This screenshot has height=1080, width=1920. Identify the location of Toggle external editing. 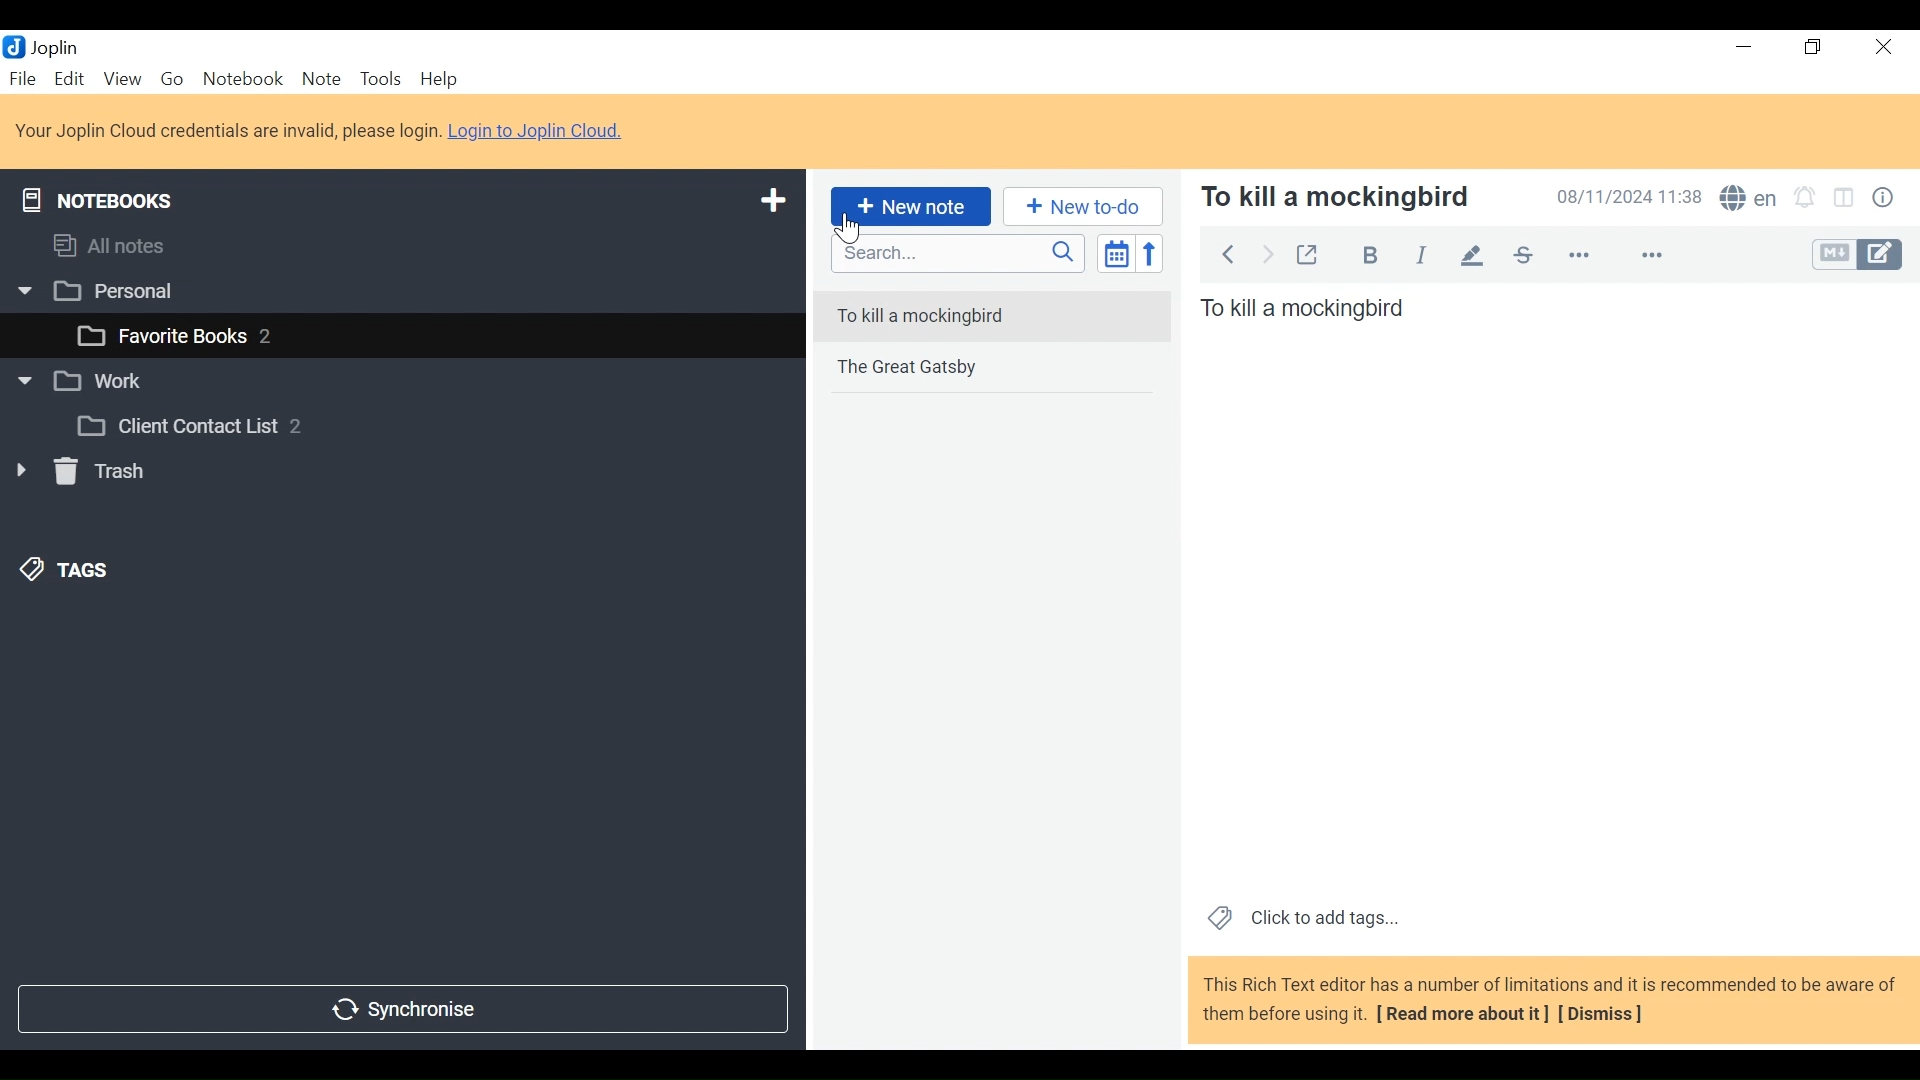
(1310, 255).